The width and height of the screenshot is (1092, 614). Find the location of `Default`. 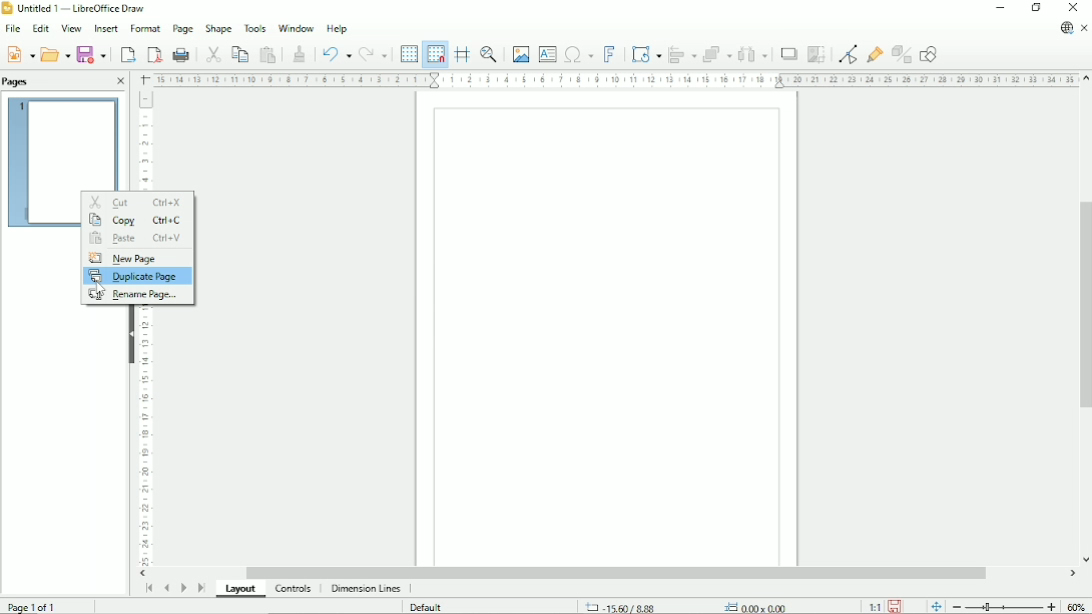

Default is located at coordinates (428, 607).